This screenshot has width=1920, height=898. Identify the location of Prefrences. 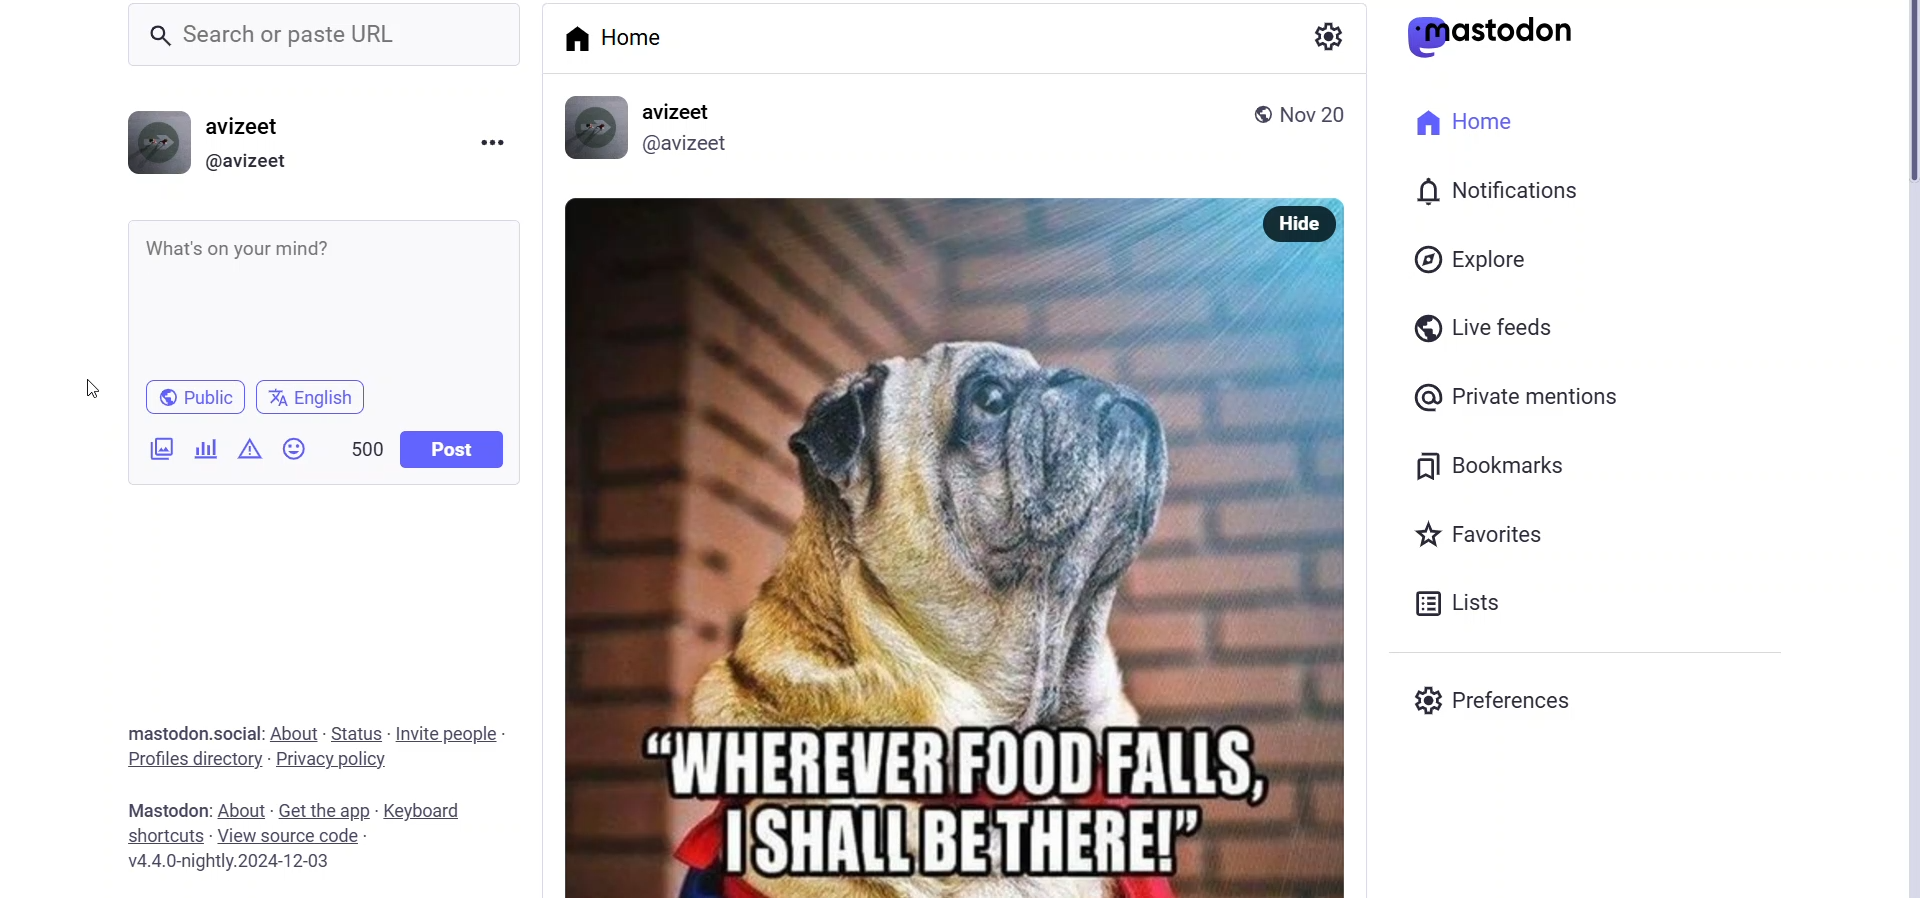
(1515, 699).